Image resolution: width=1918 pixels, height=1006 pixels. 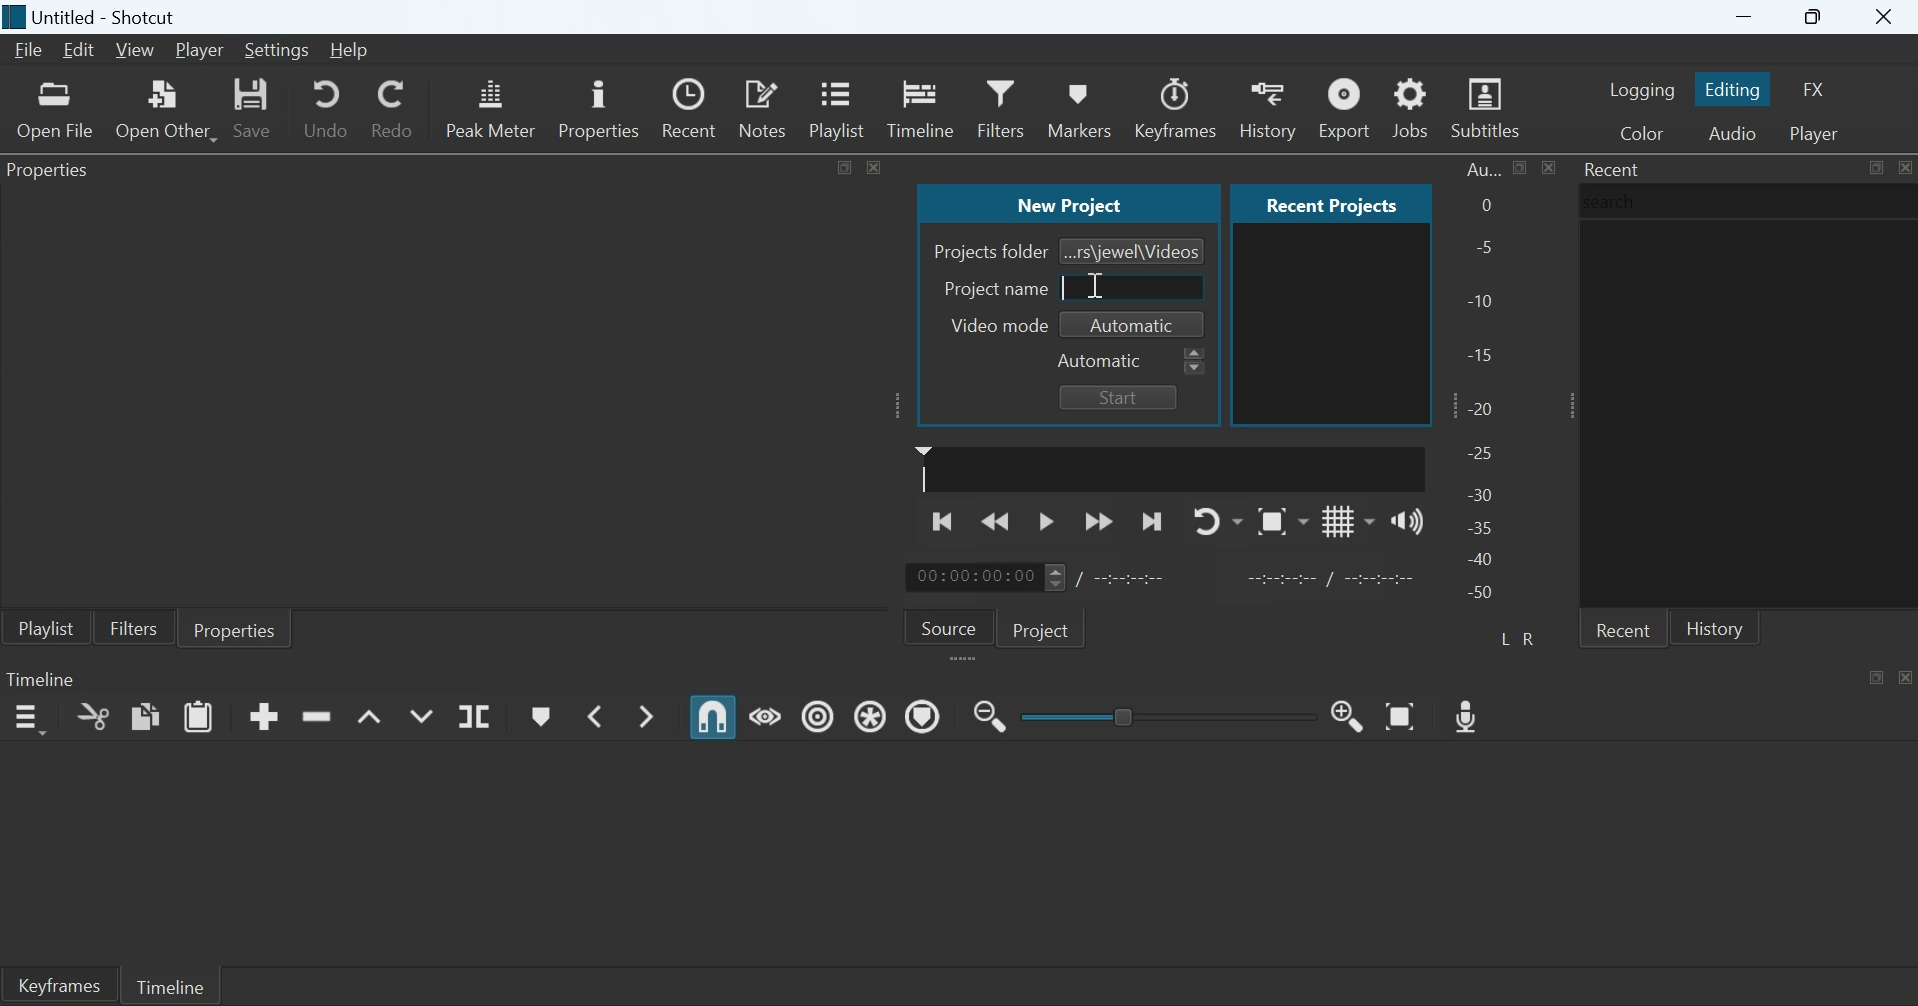 What do you see at coordinates (818, 715) in the screenshot?
I see `Ripple` at bounding box center [818, 715].